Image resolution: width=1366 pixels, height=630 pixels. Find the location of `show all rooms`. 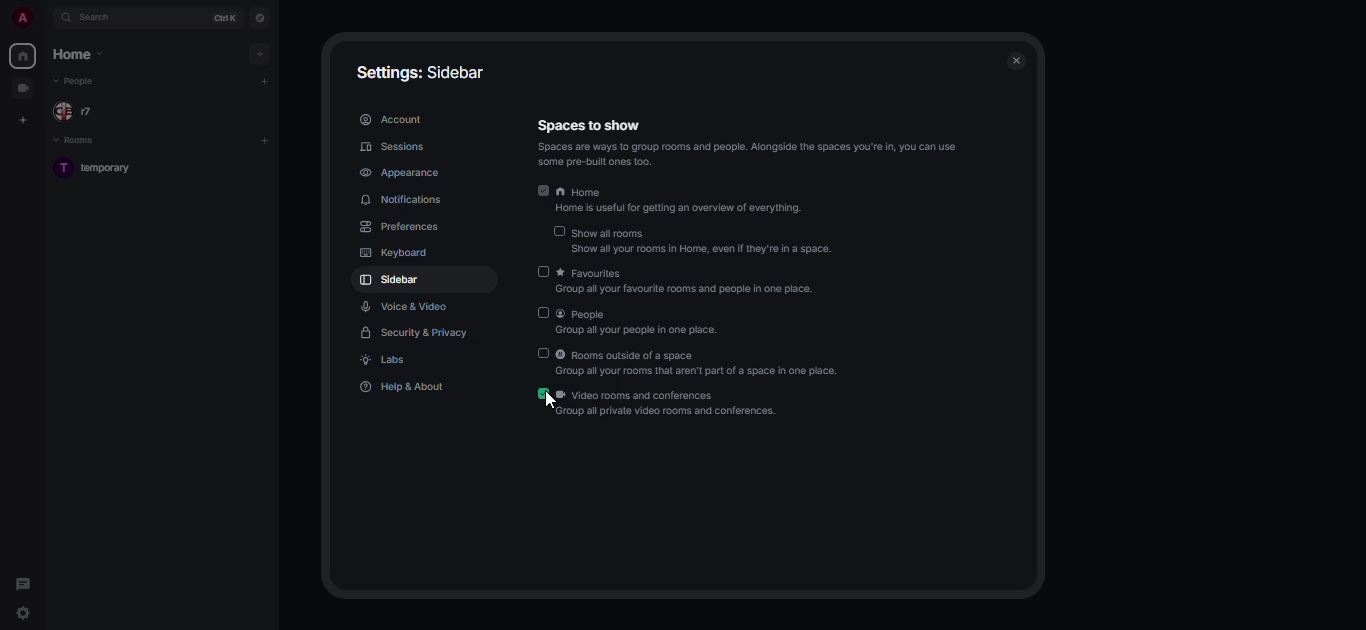

show all rooms is located at coordinates (703, 230).